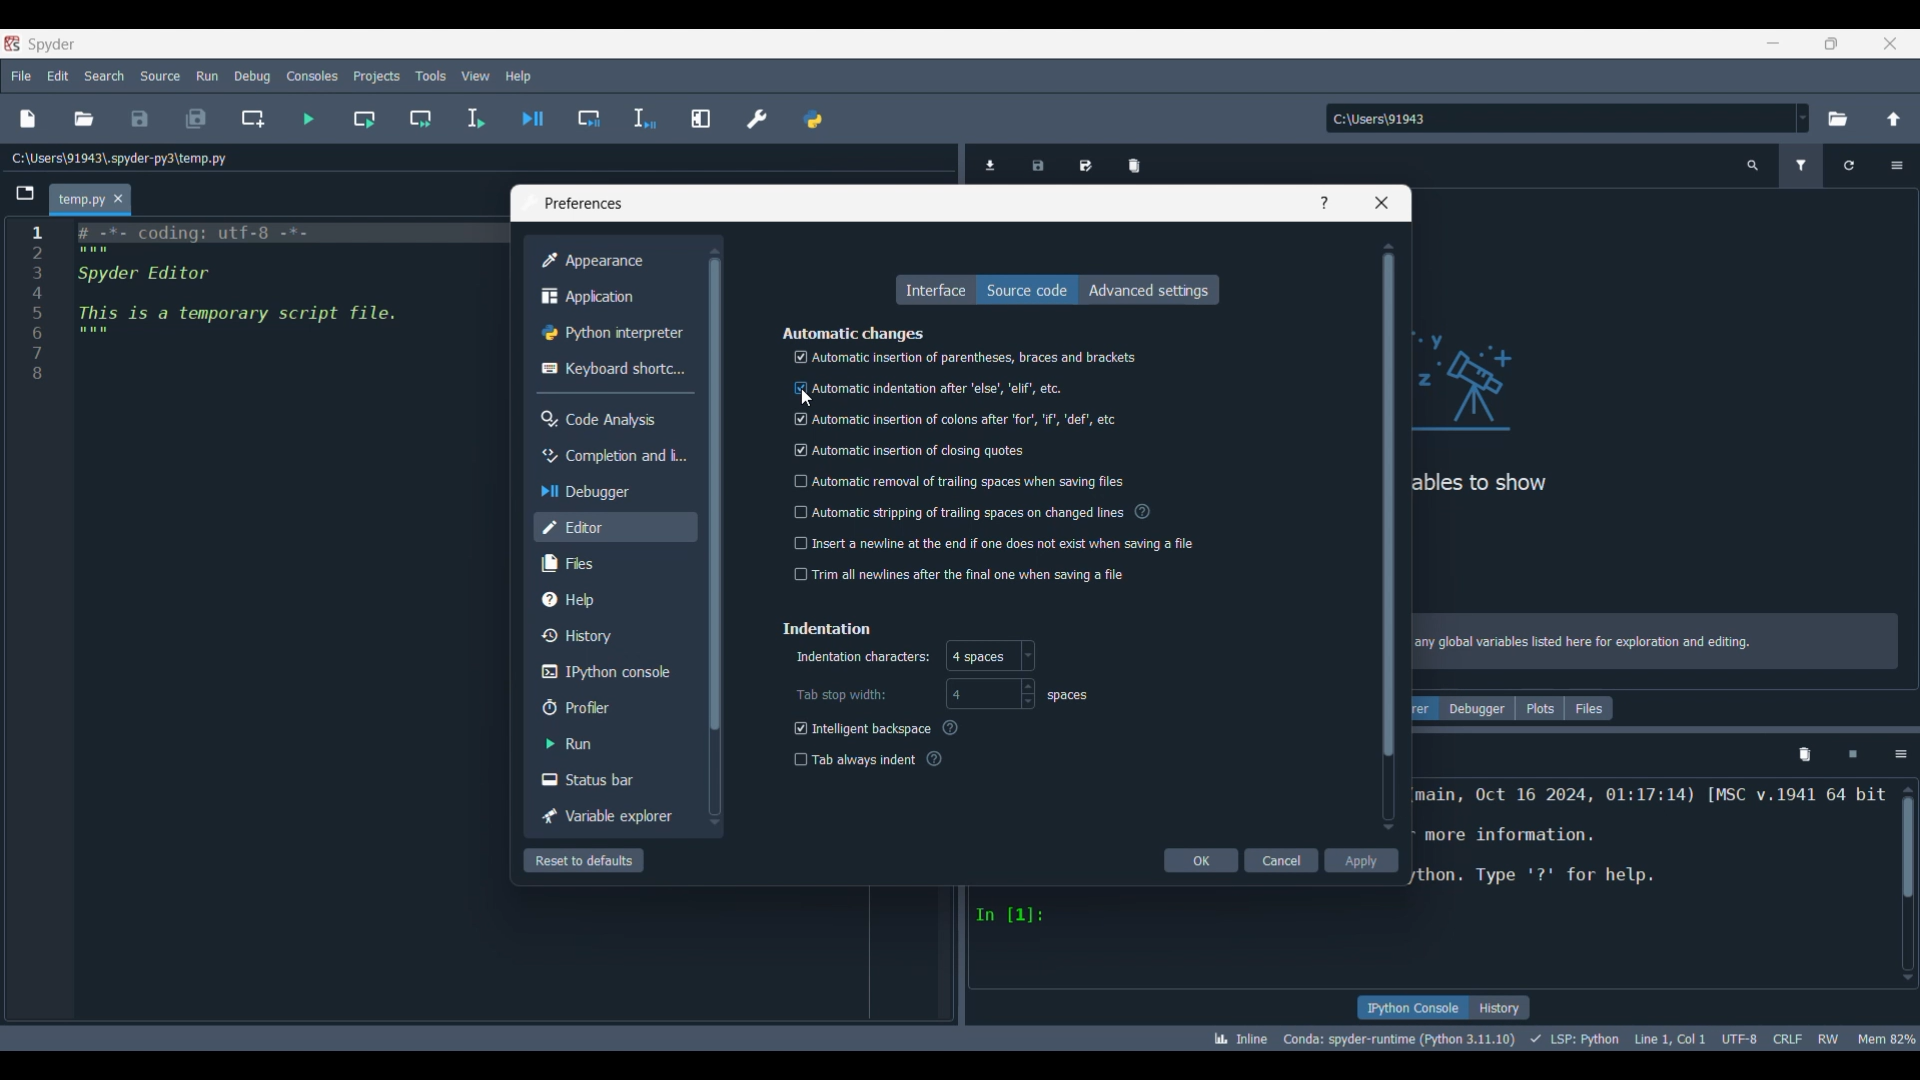  Describe the element at coordinates (1848, 166) in the screenshot. I see `Refresh variables` at that location.